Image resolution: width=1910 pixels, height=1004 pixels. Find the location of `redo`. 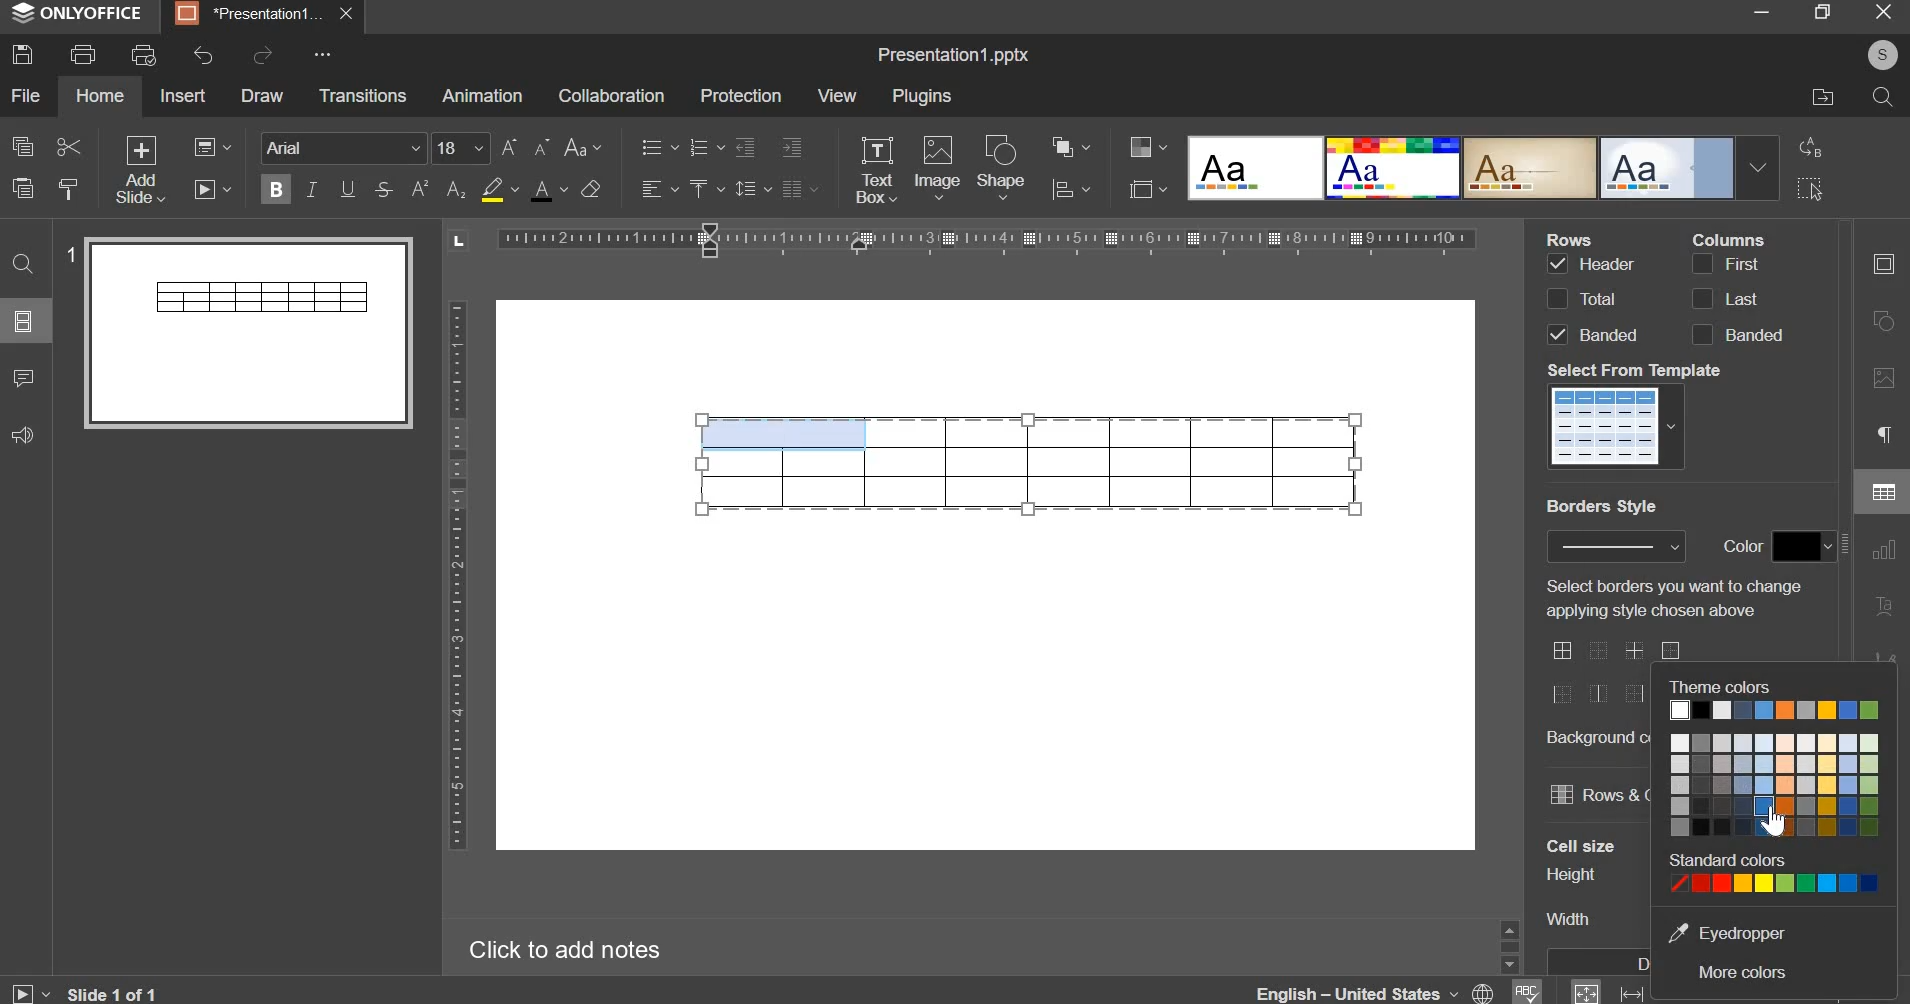

redo is located at coordinates (262, 55).